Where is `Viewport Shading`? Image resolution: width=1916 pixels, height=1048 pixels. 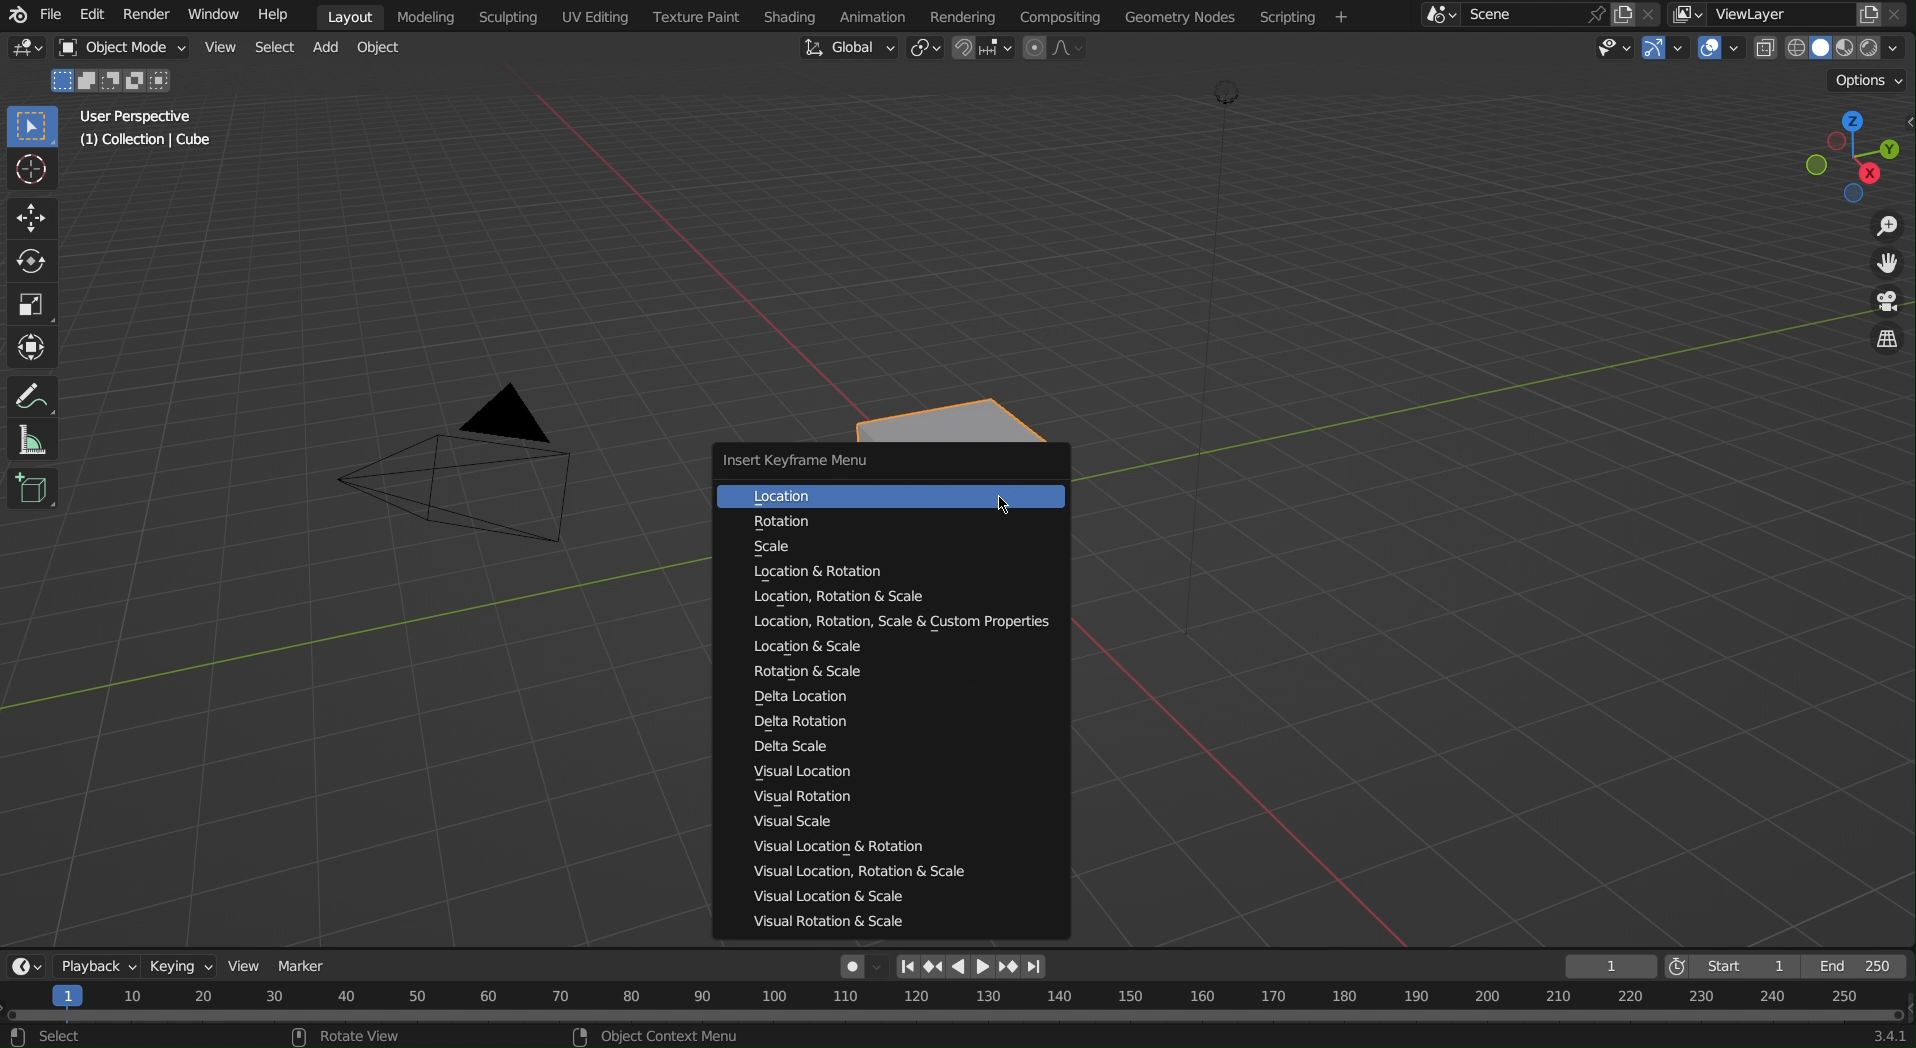
Viewport Shading is located at coordinates (1842, 46).